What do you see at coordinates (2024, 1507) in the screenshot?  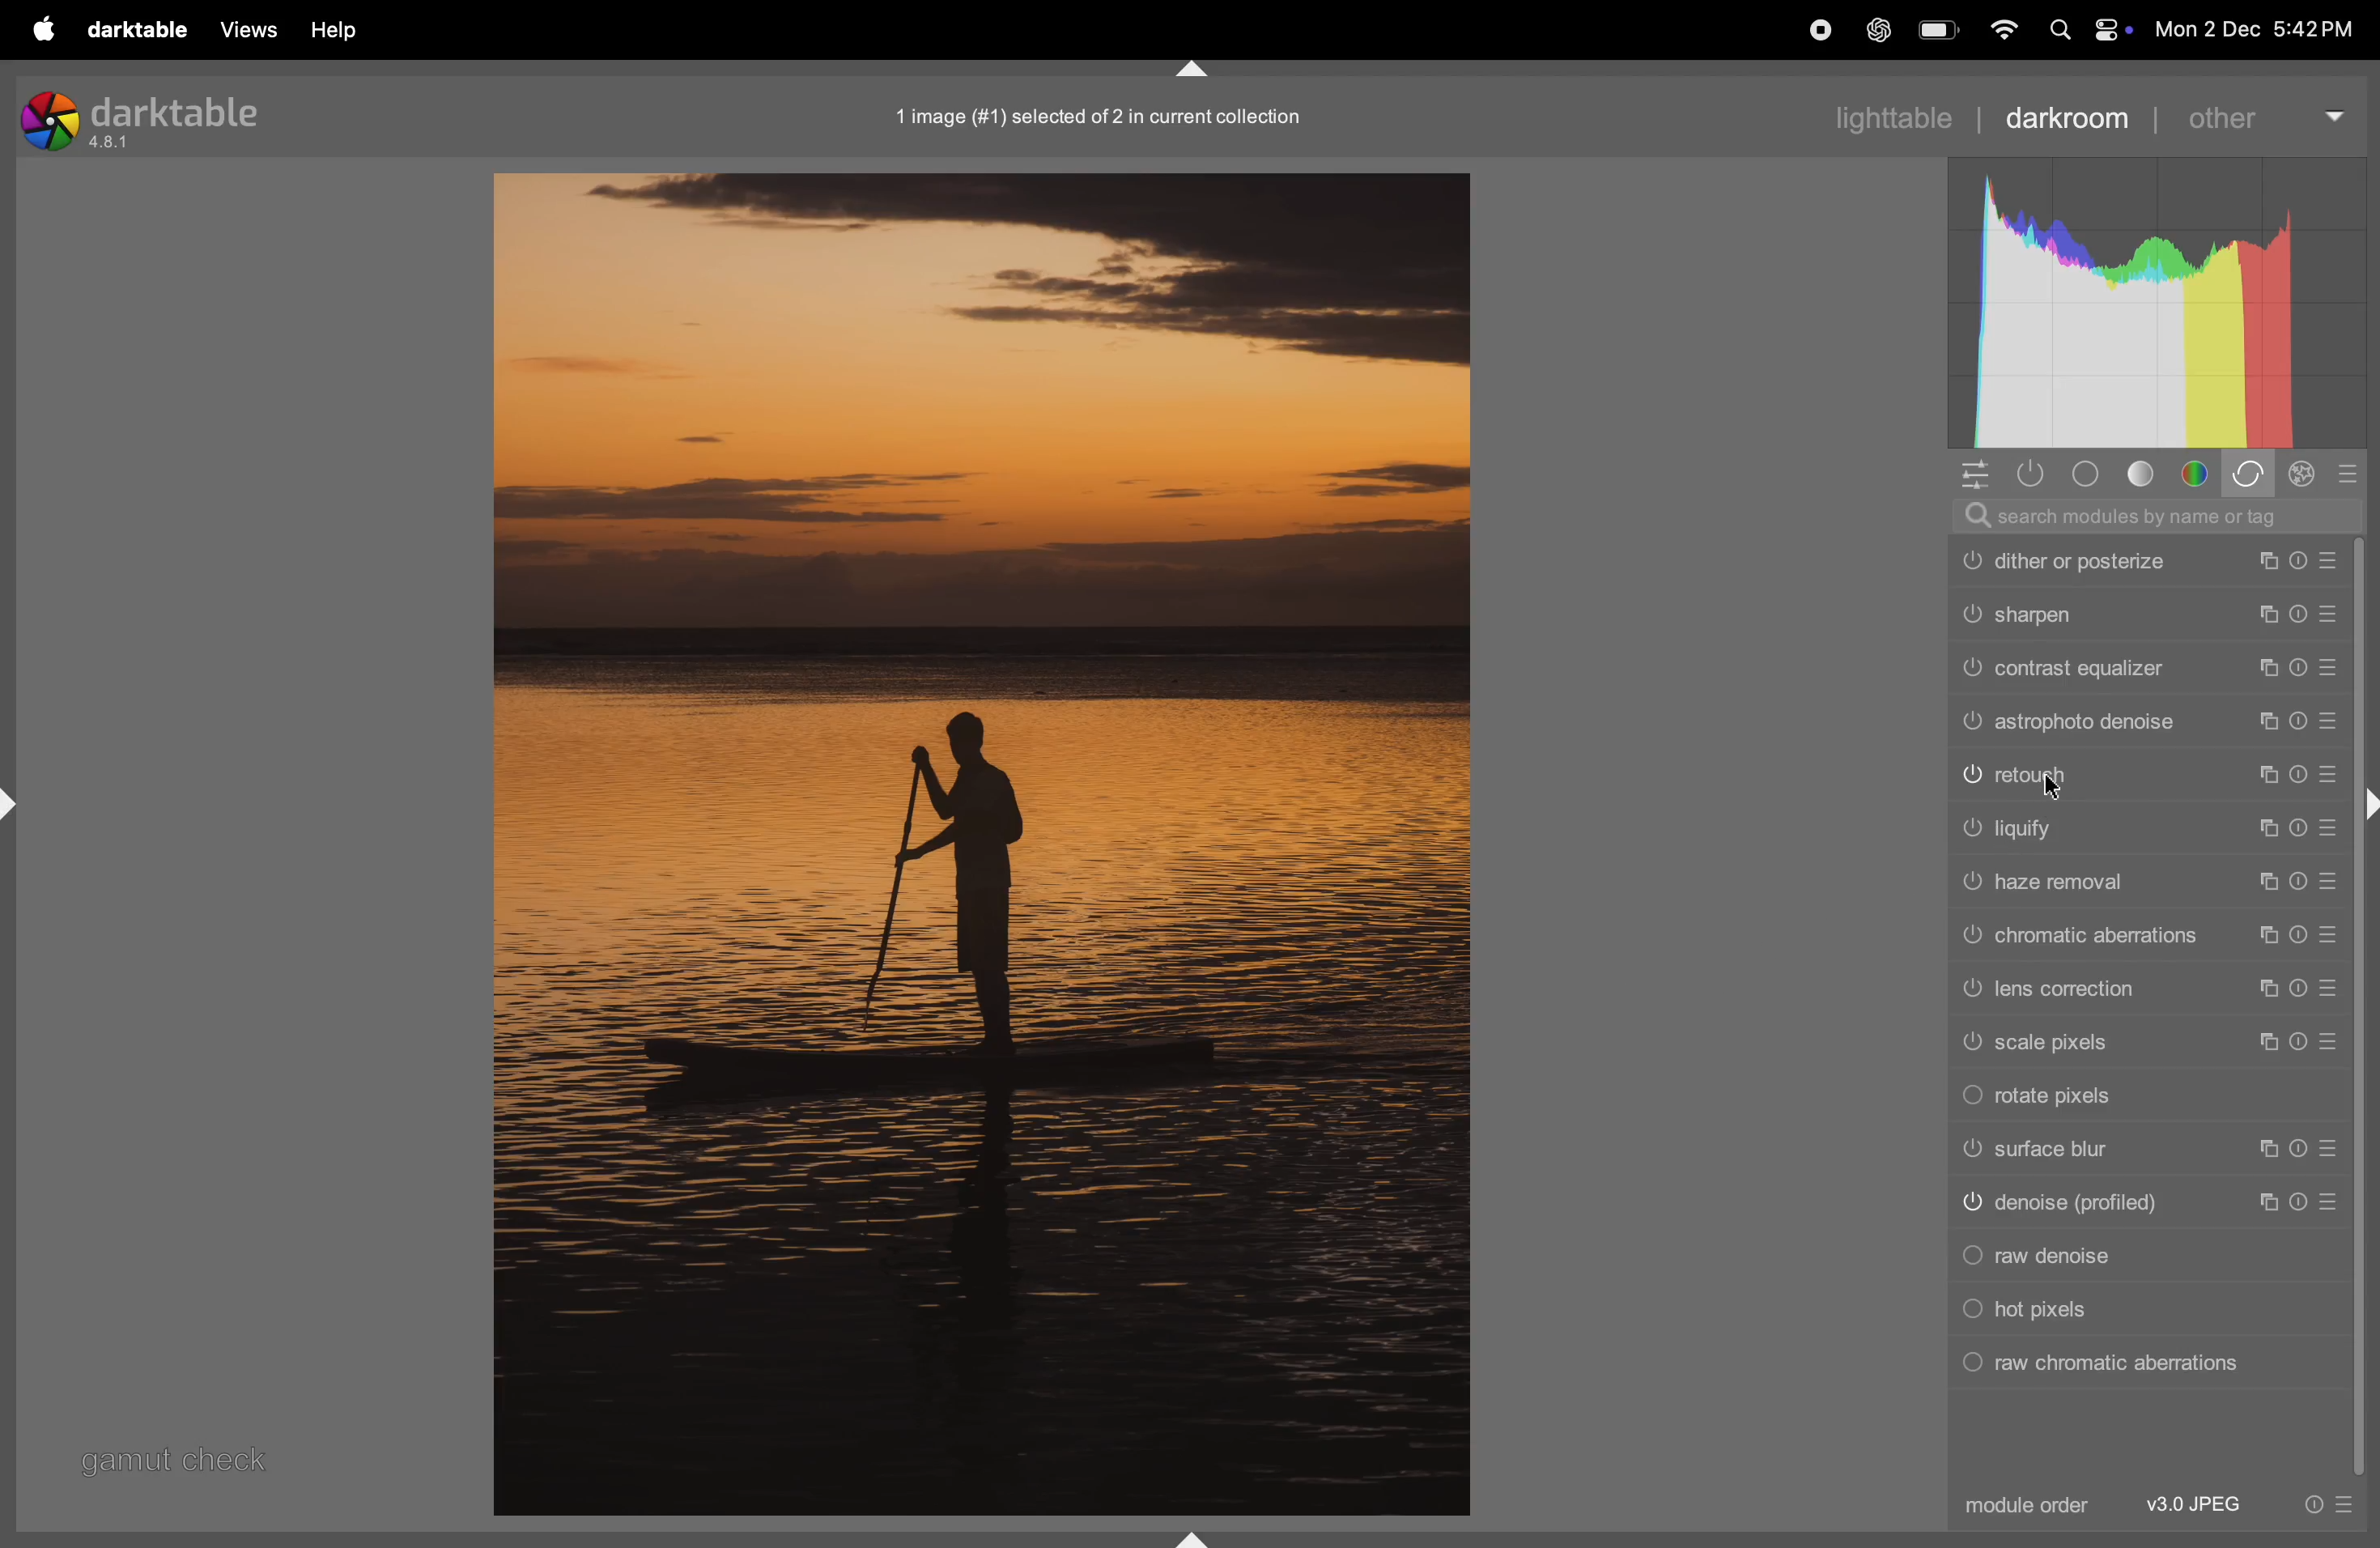 I see `module order` at bounding box center [2024, 1507].